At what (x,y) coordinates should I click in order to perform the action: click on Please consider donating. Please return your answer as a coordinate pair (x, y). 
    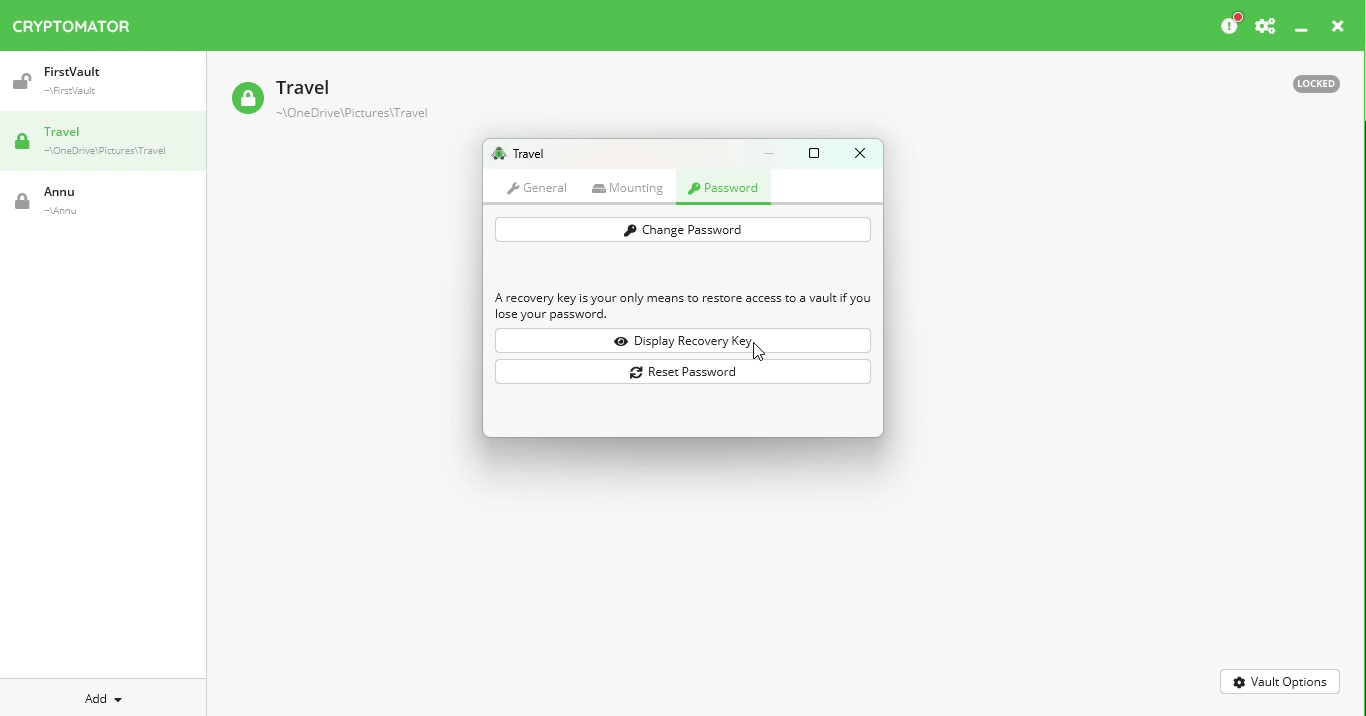
    Looking at the image, I should click on (1229, 25).